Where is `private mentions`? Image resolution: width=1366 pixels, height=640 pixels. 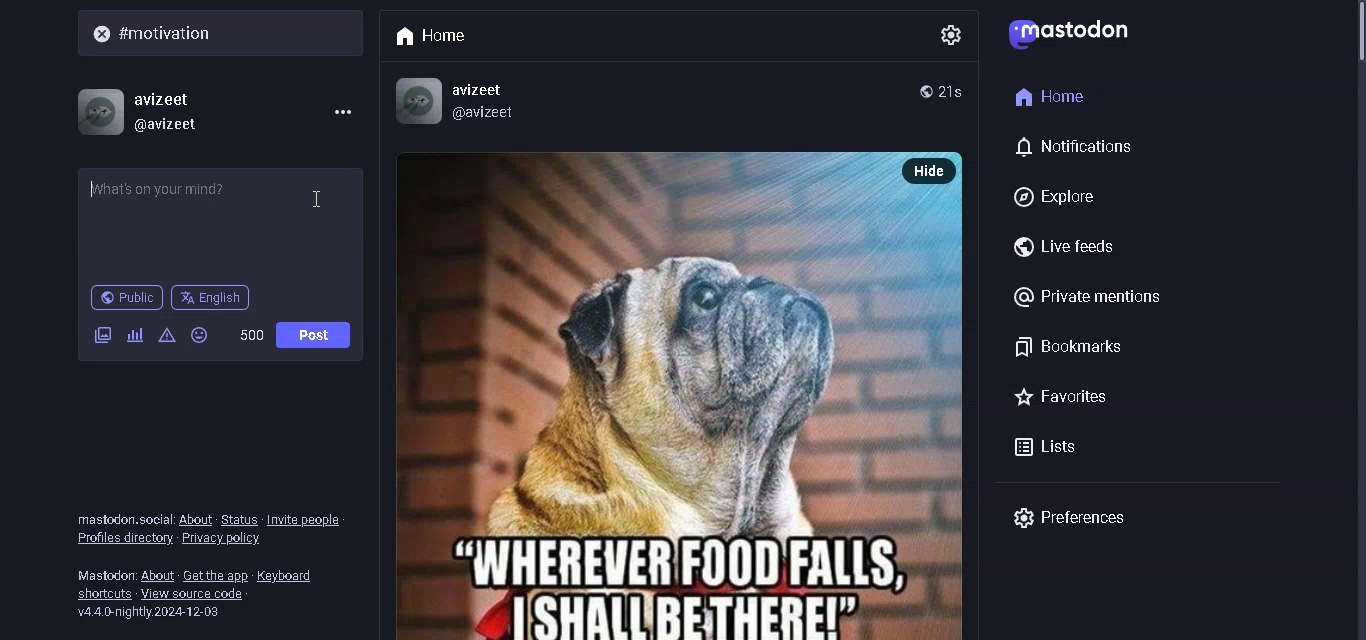
private mentions is located at coordinates (1092, 299).